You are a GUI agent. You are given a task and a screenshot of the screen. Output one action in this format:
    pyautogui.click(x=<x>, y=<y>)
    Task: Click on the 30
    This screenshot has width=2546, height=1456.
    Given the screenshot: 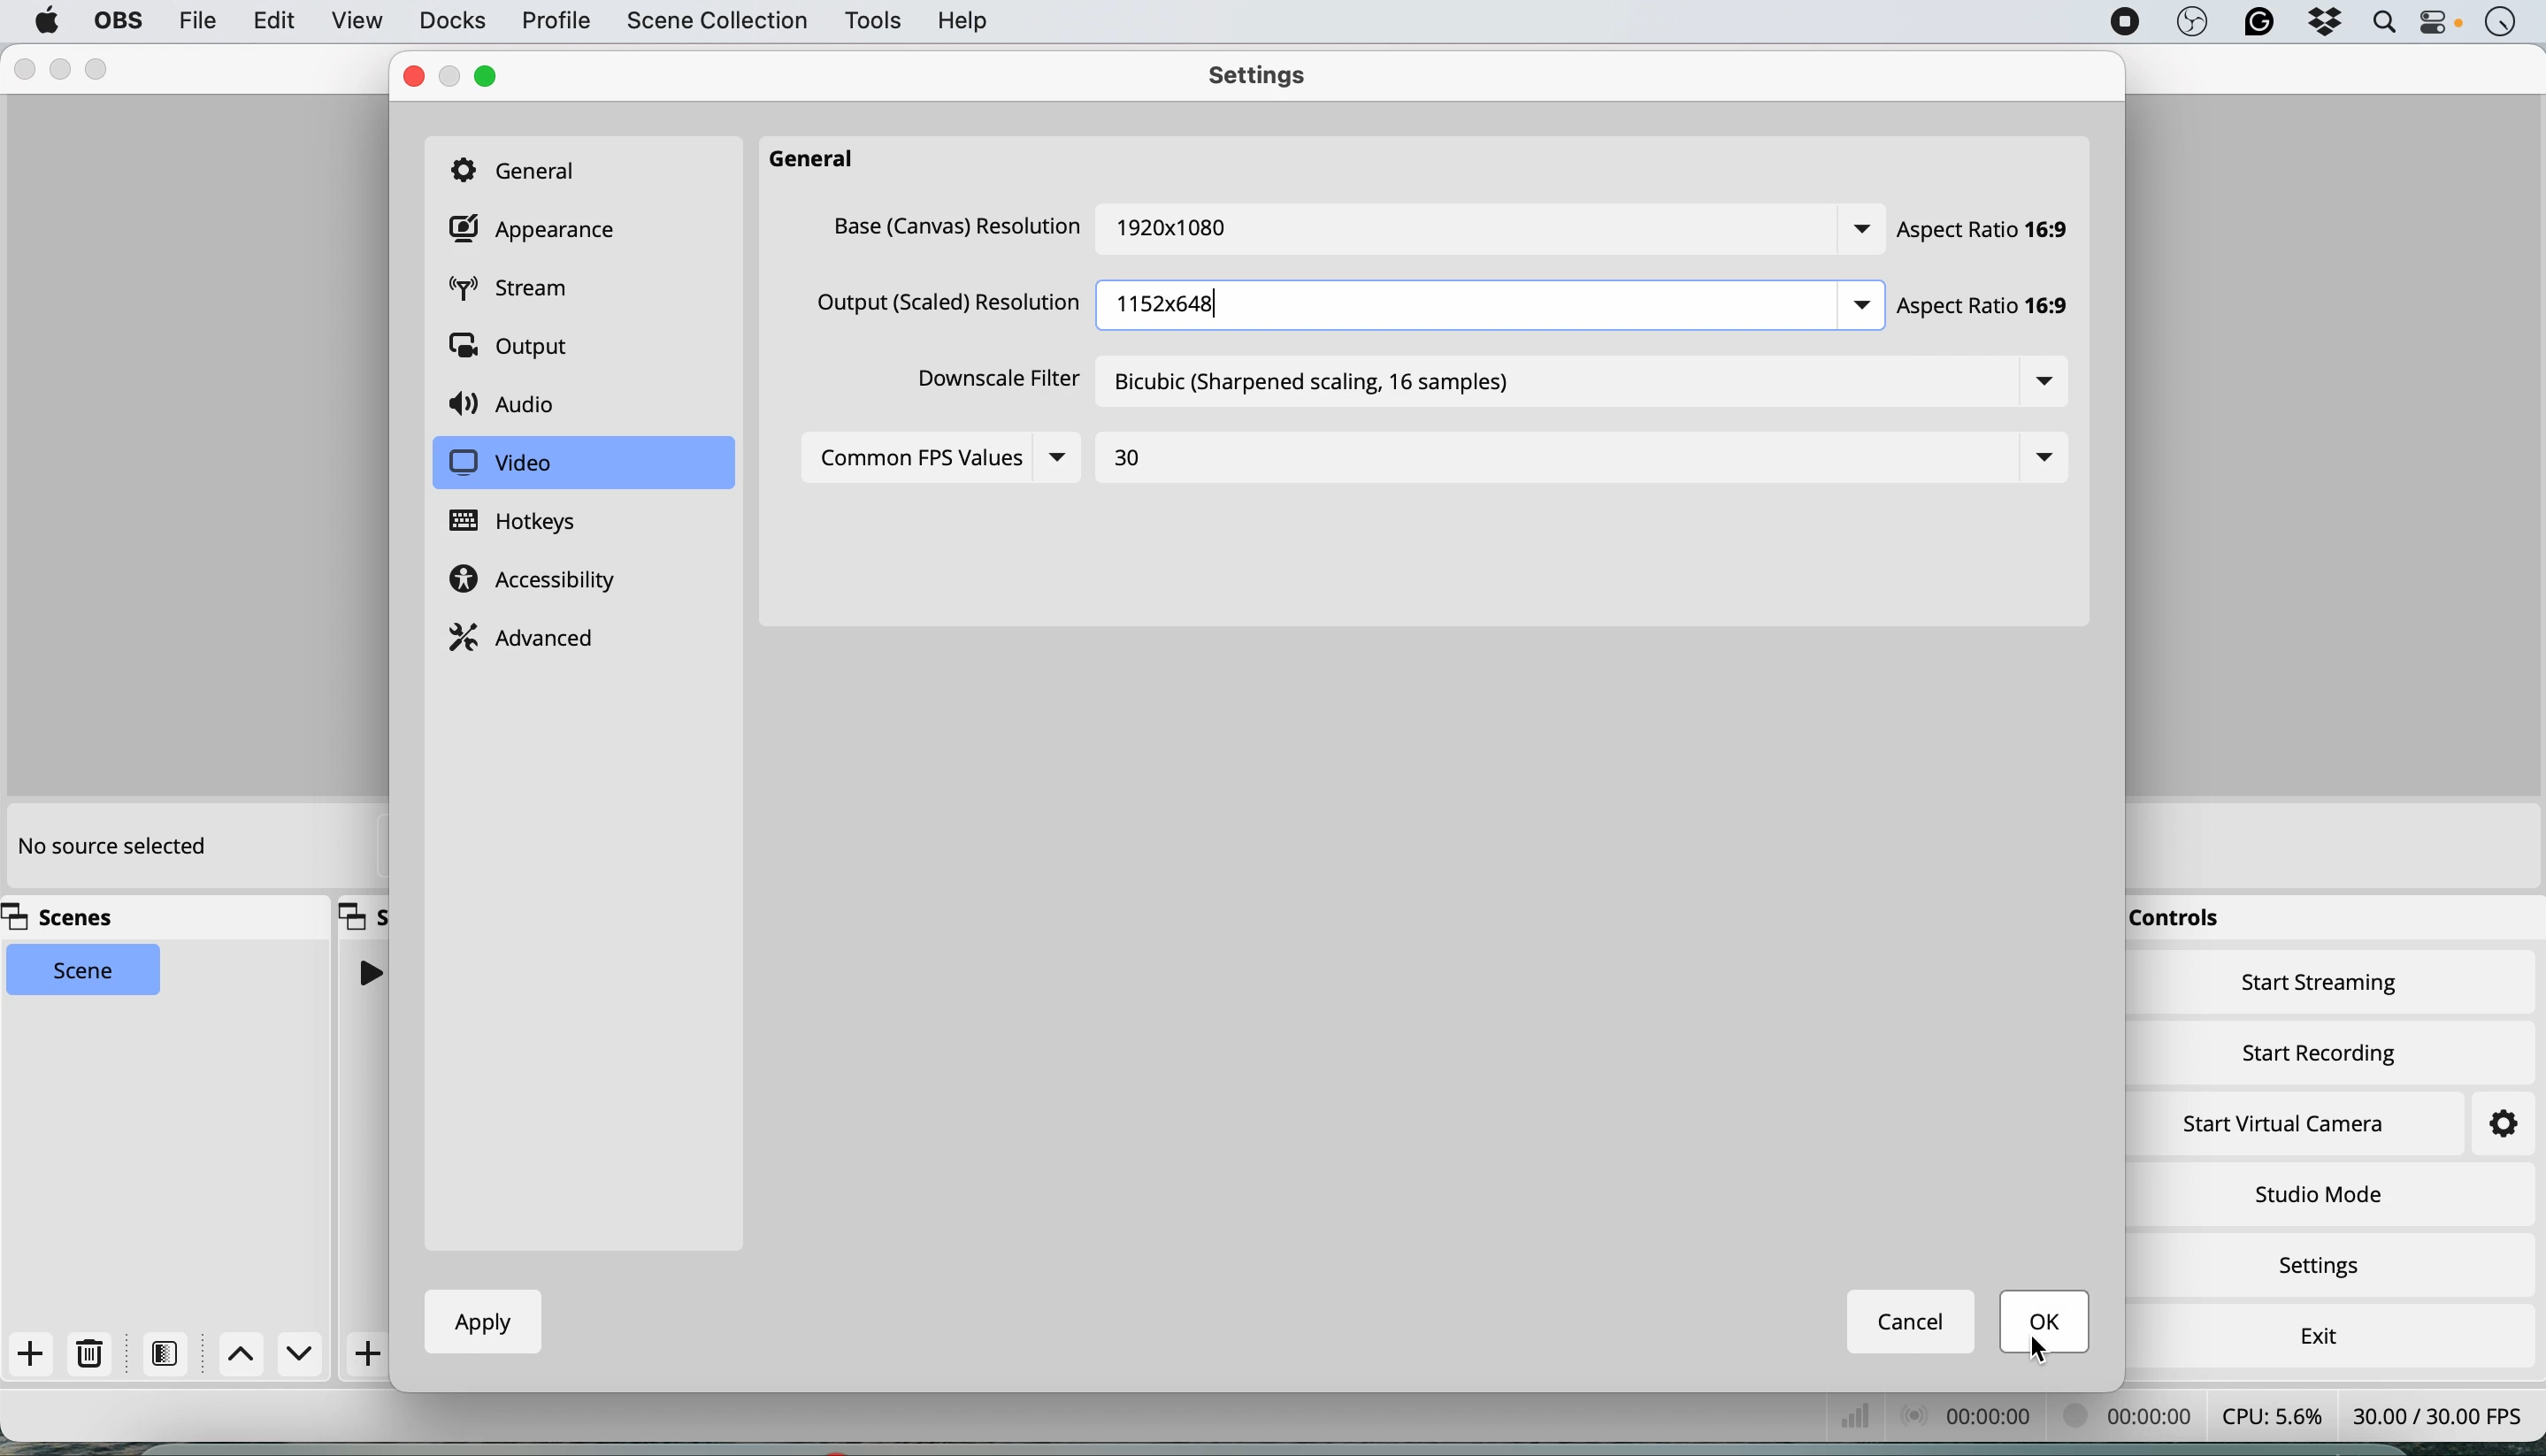 What is the action you would take?
    pyautogui.click(x=1131, y=463)
    